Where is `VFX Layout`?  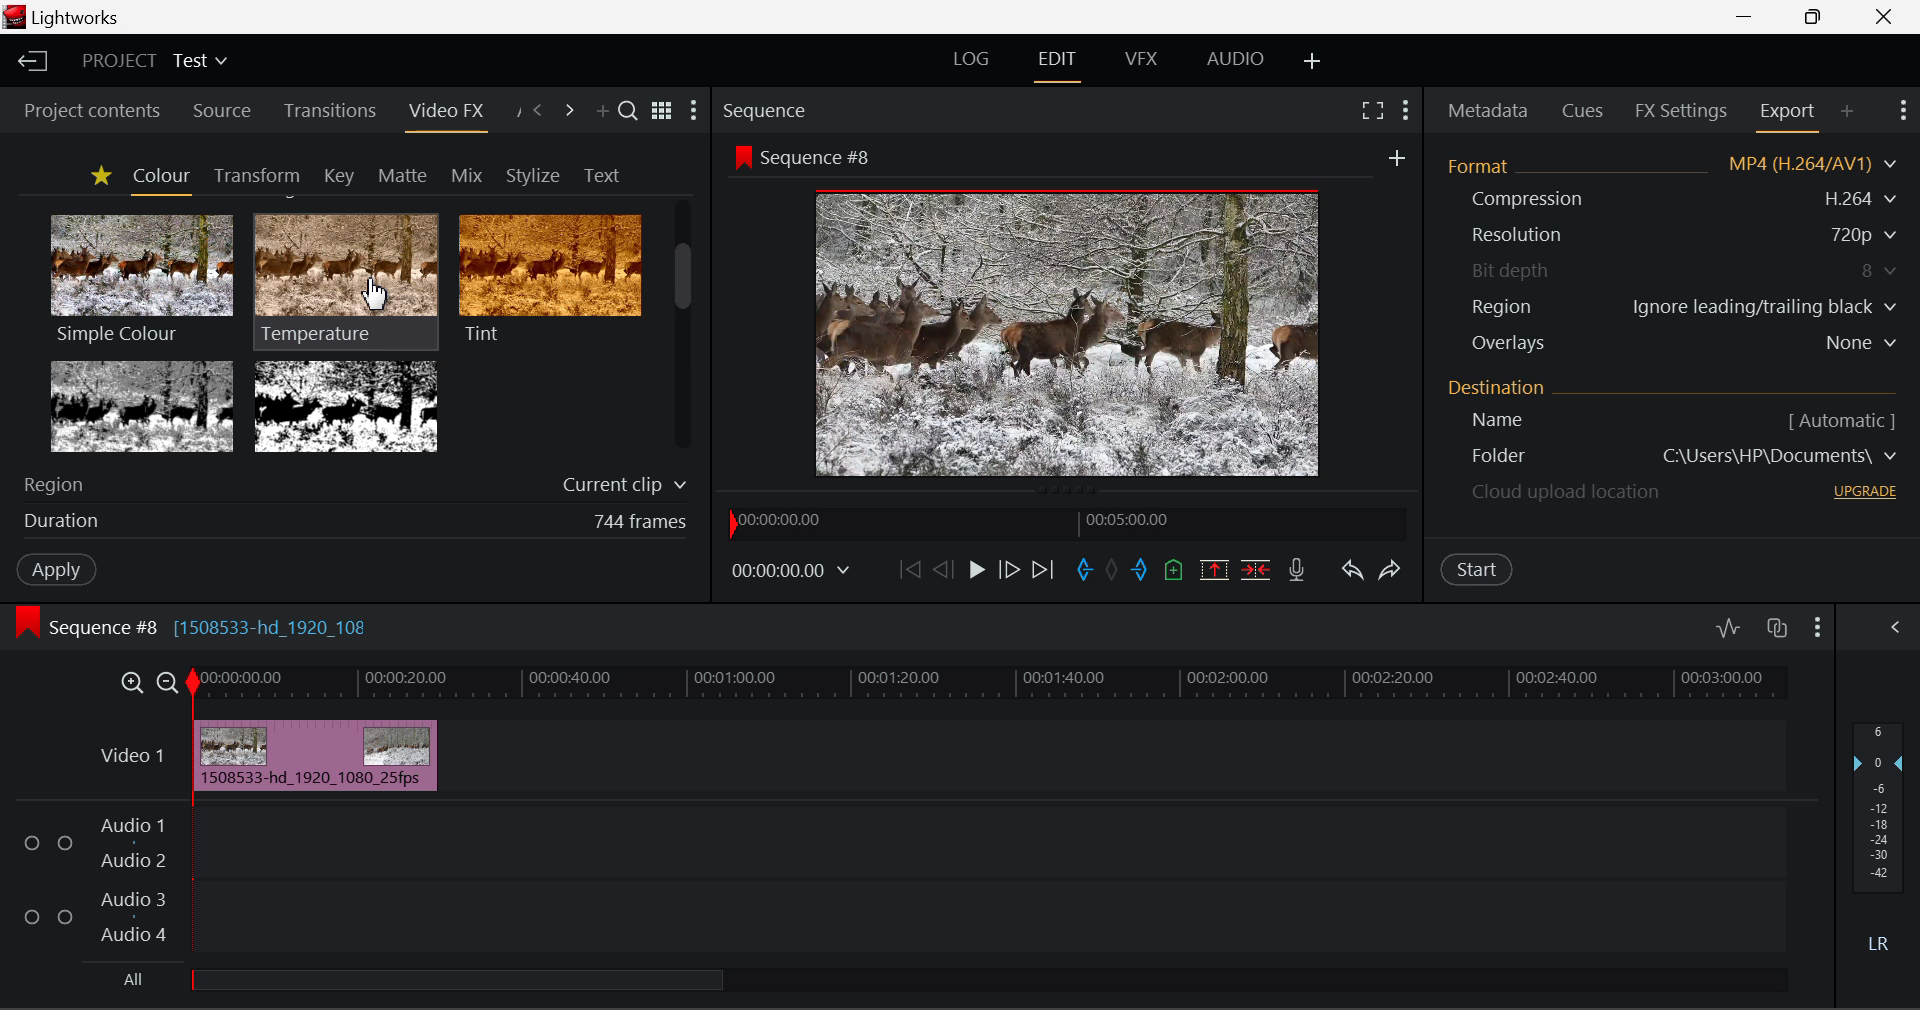
VFX Layout is located at coordinates (1139, 61).